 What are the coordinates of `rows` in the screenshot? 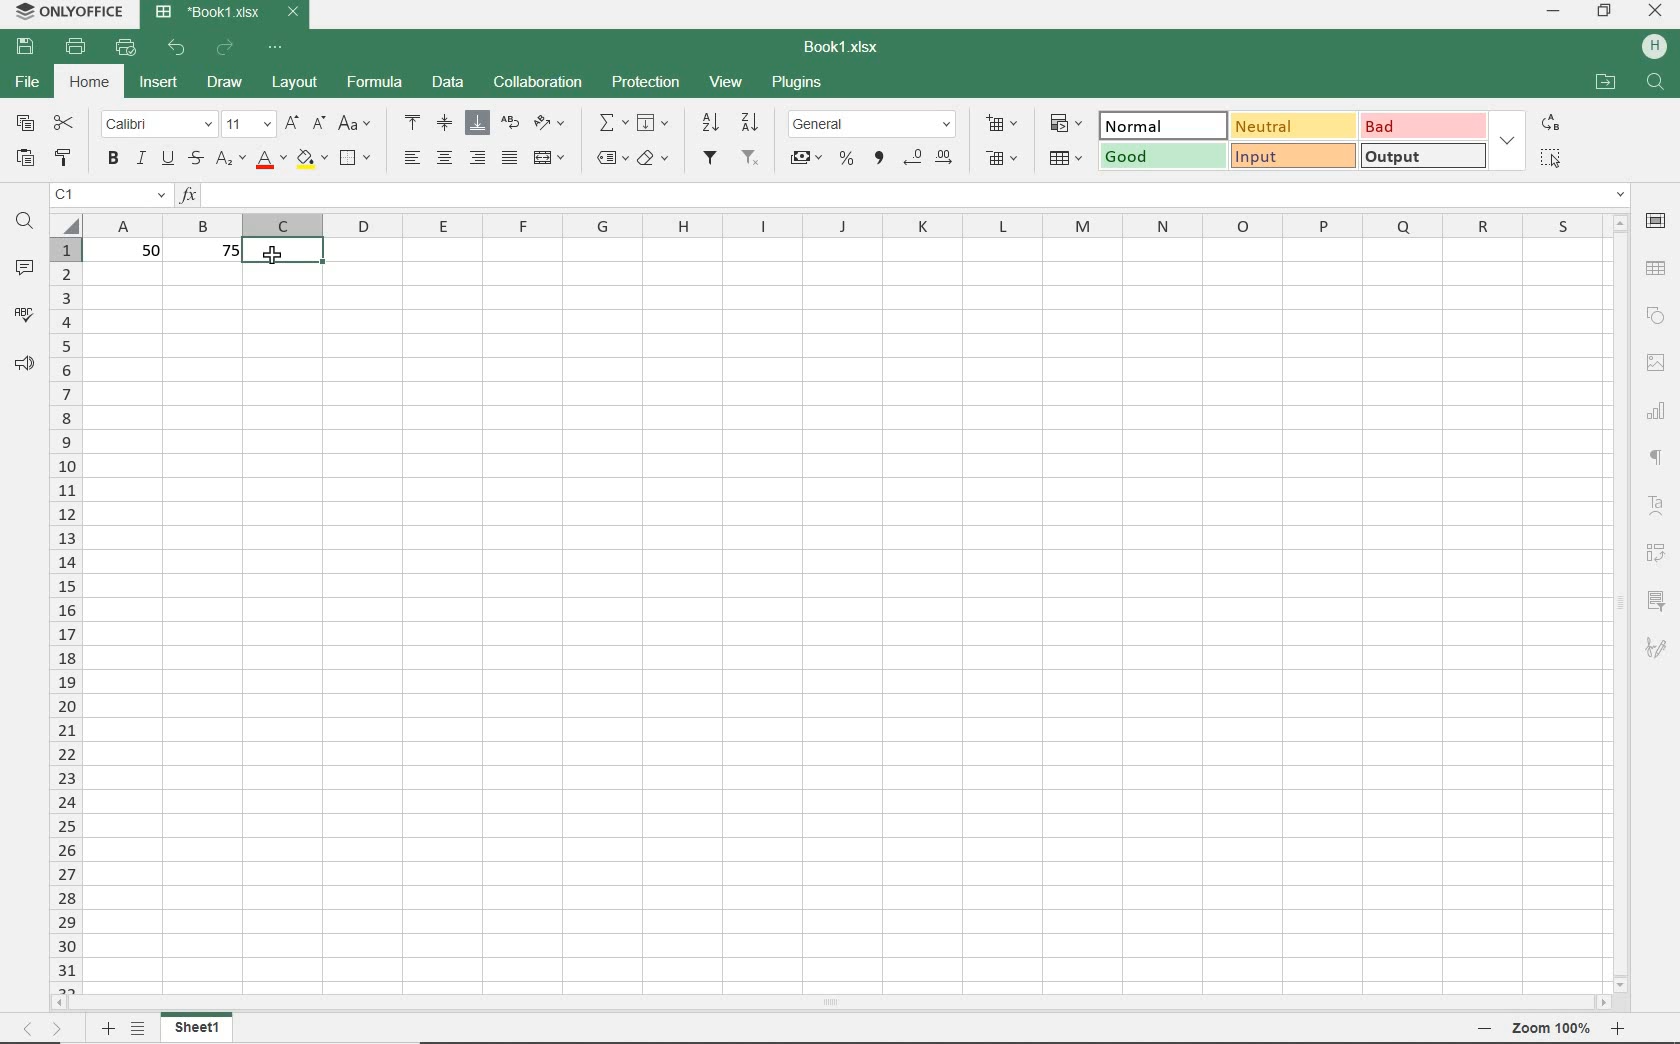 It's located at (65, 614).